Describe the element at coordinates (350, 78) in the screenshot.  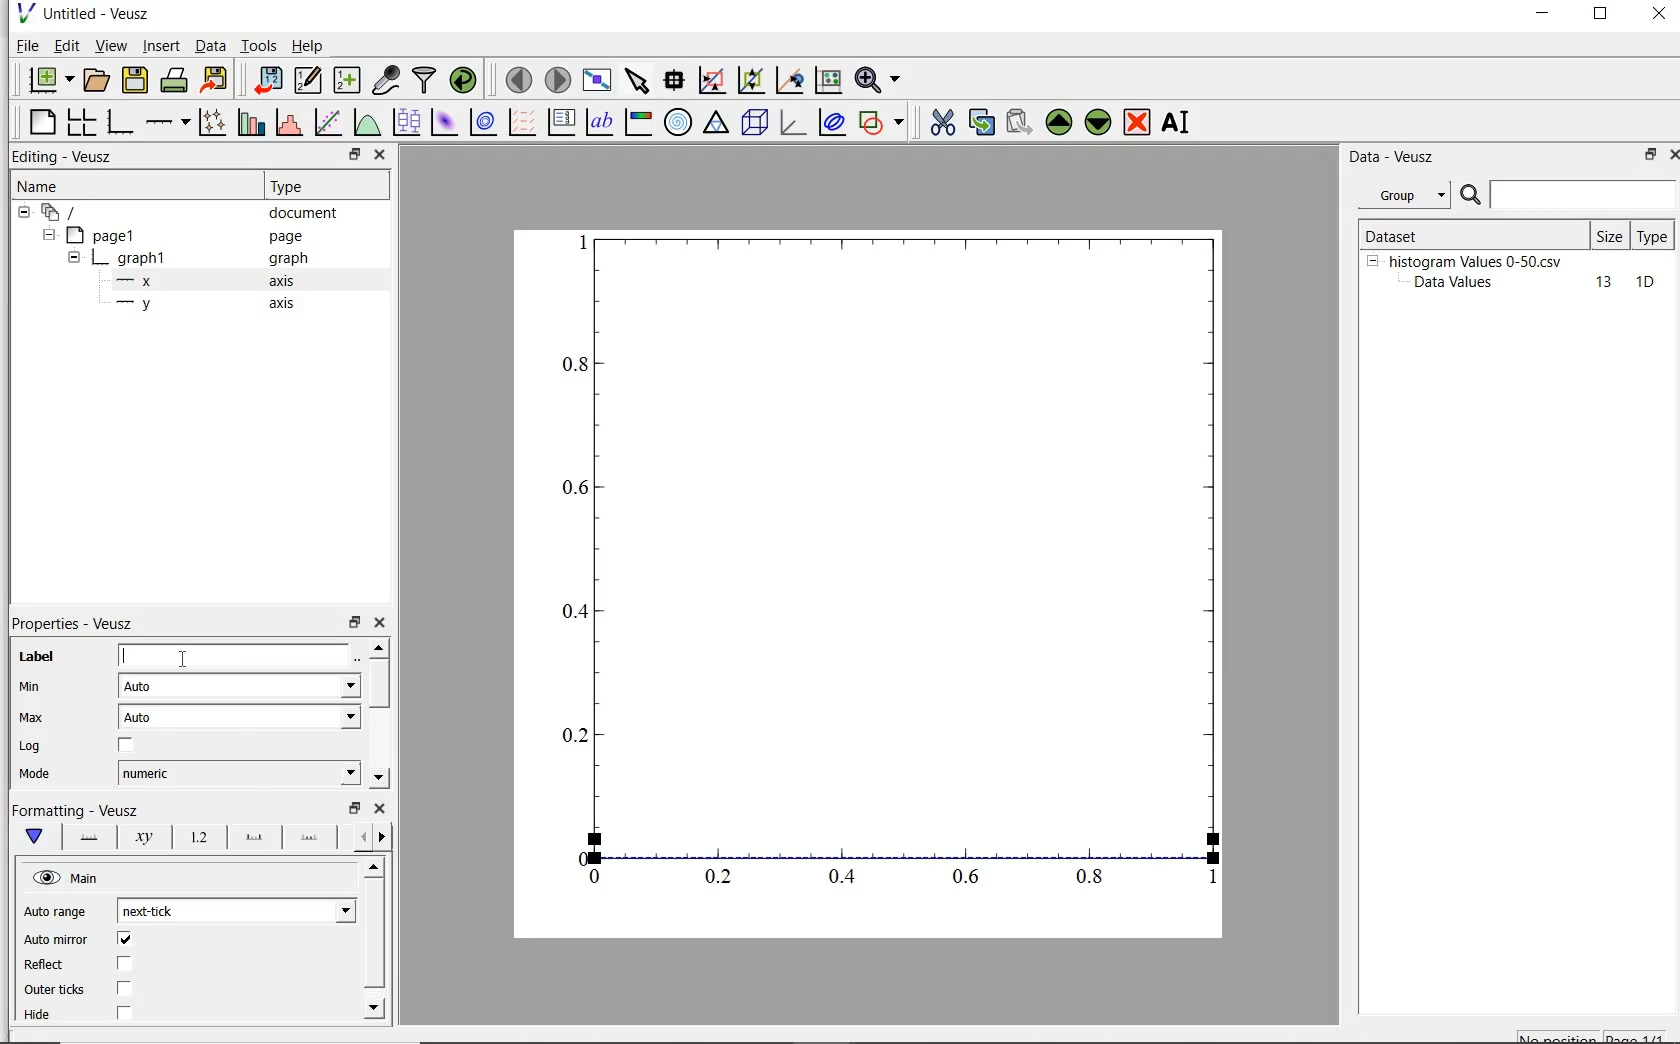
I see `create new datasets using ranges, parametrically or as functions of existing datasets` at that location.